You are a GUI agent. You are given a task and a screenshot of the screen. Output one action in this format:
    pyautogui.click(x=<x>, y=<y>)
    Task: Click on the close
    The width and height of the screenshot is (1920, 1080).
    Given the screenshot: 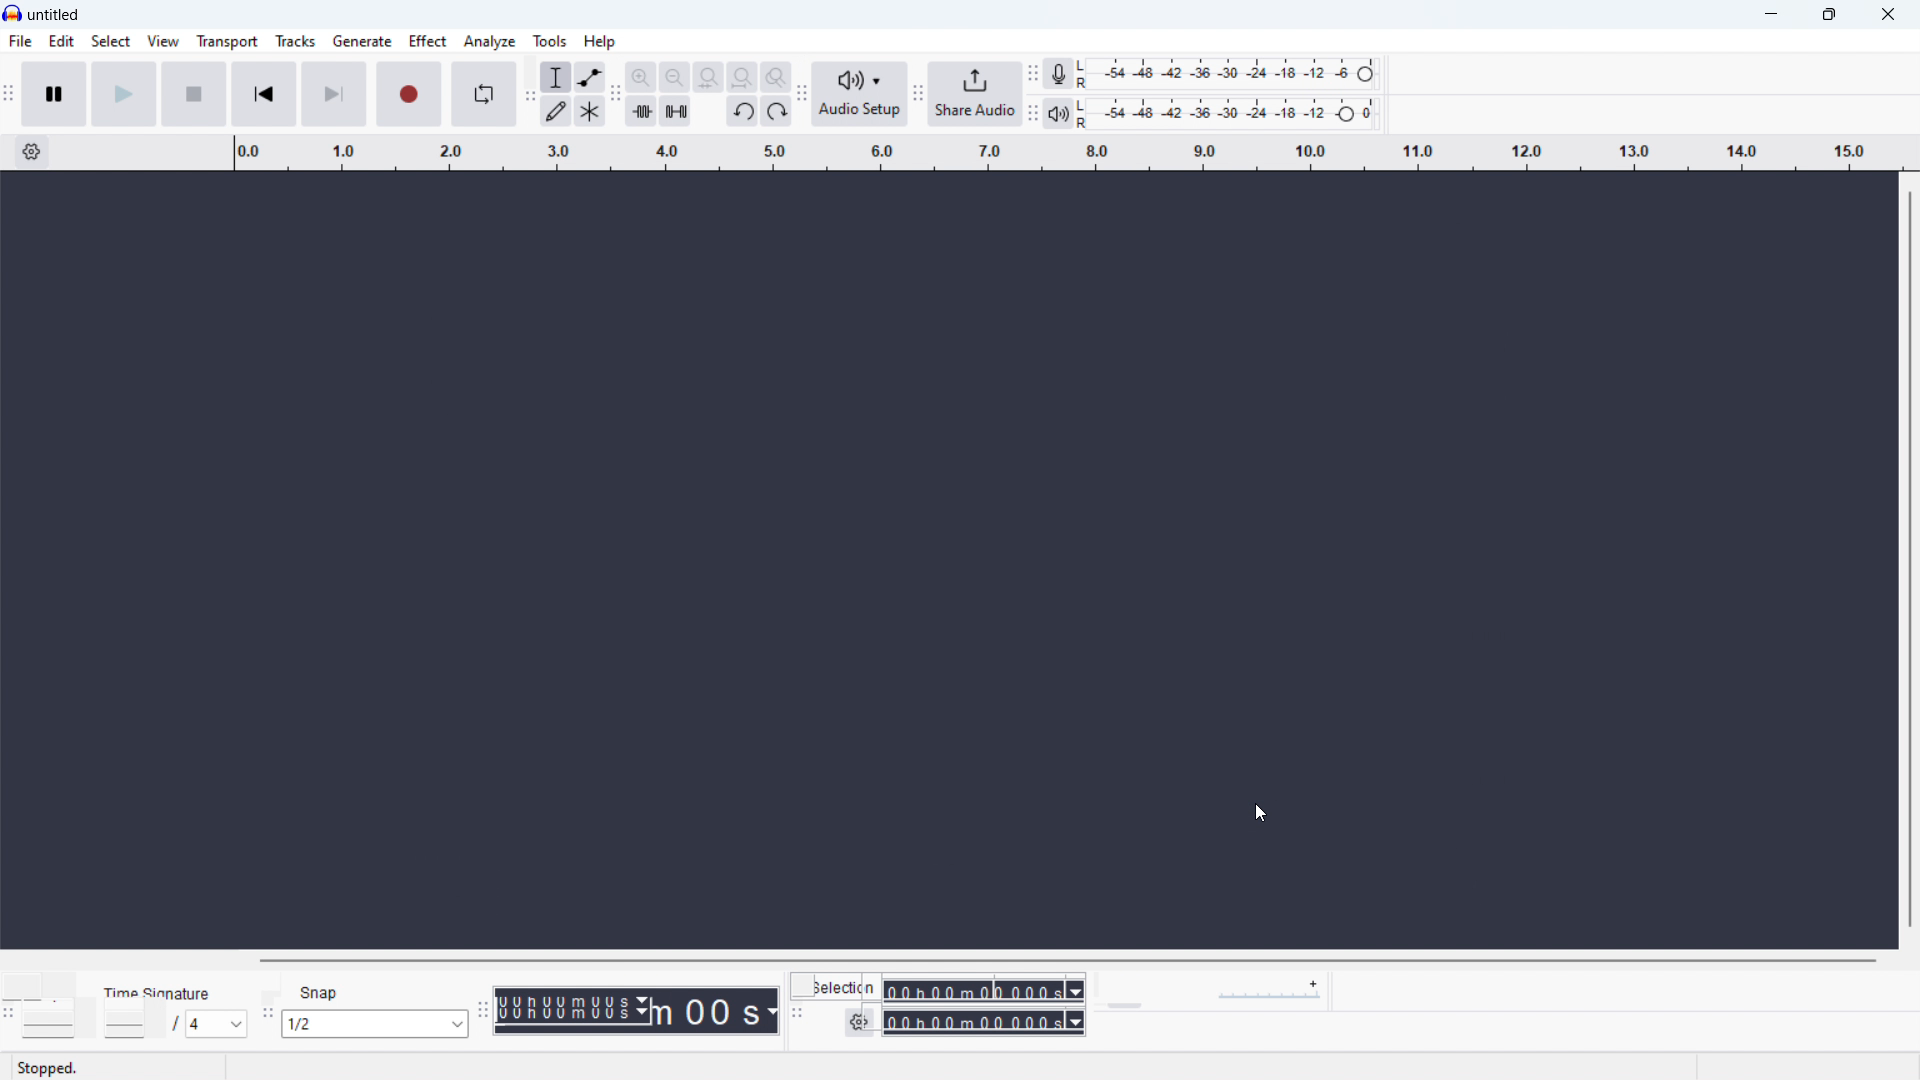 What is the action you would take?
    pyautogui.click(x=1889, y=13)
    